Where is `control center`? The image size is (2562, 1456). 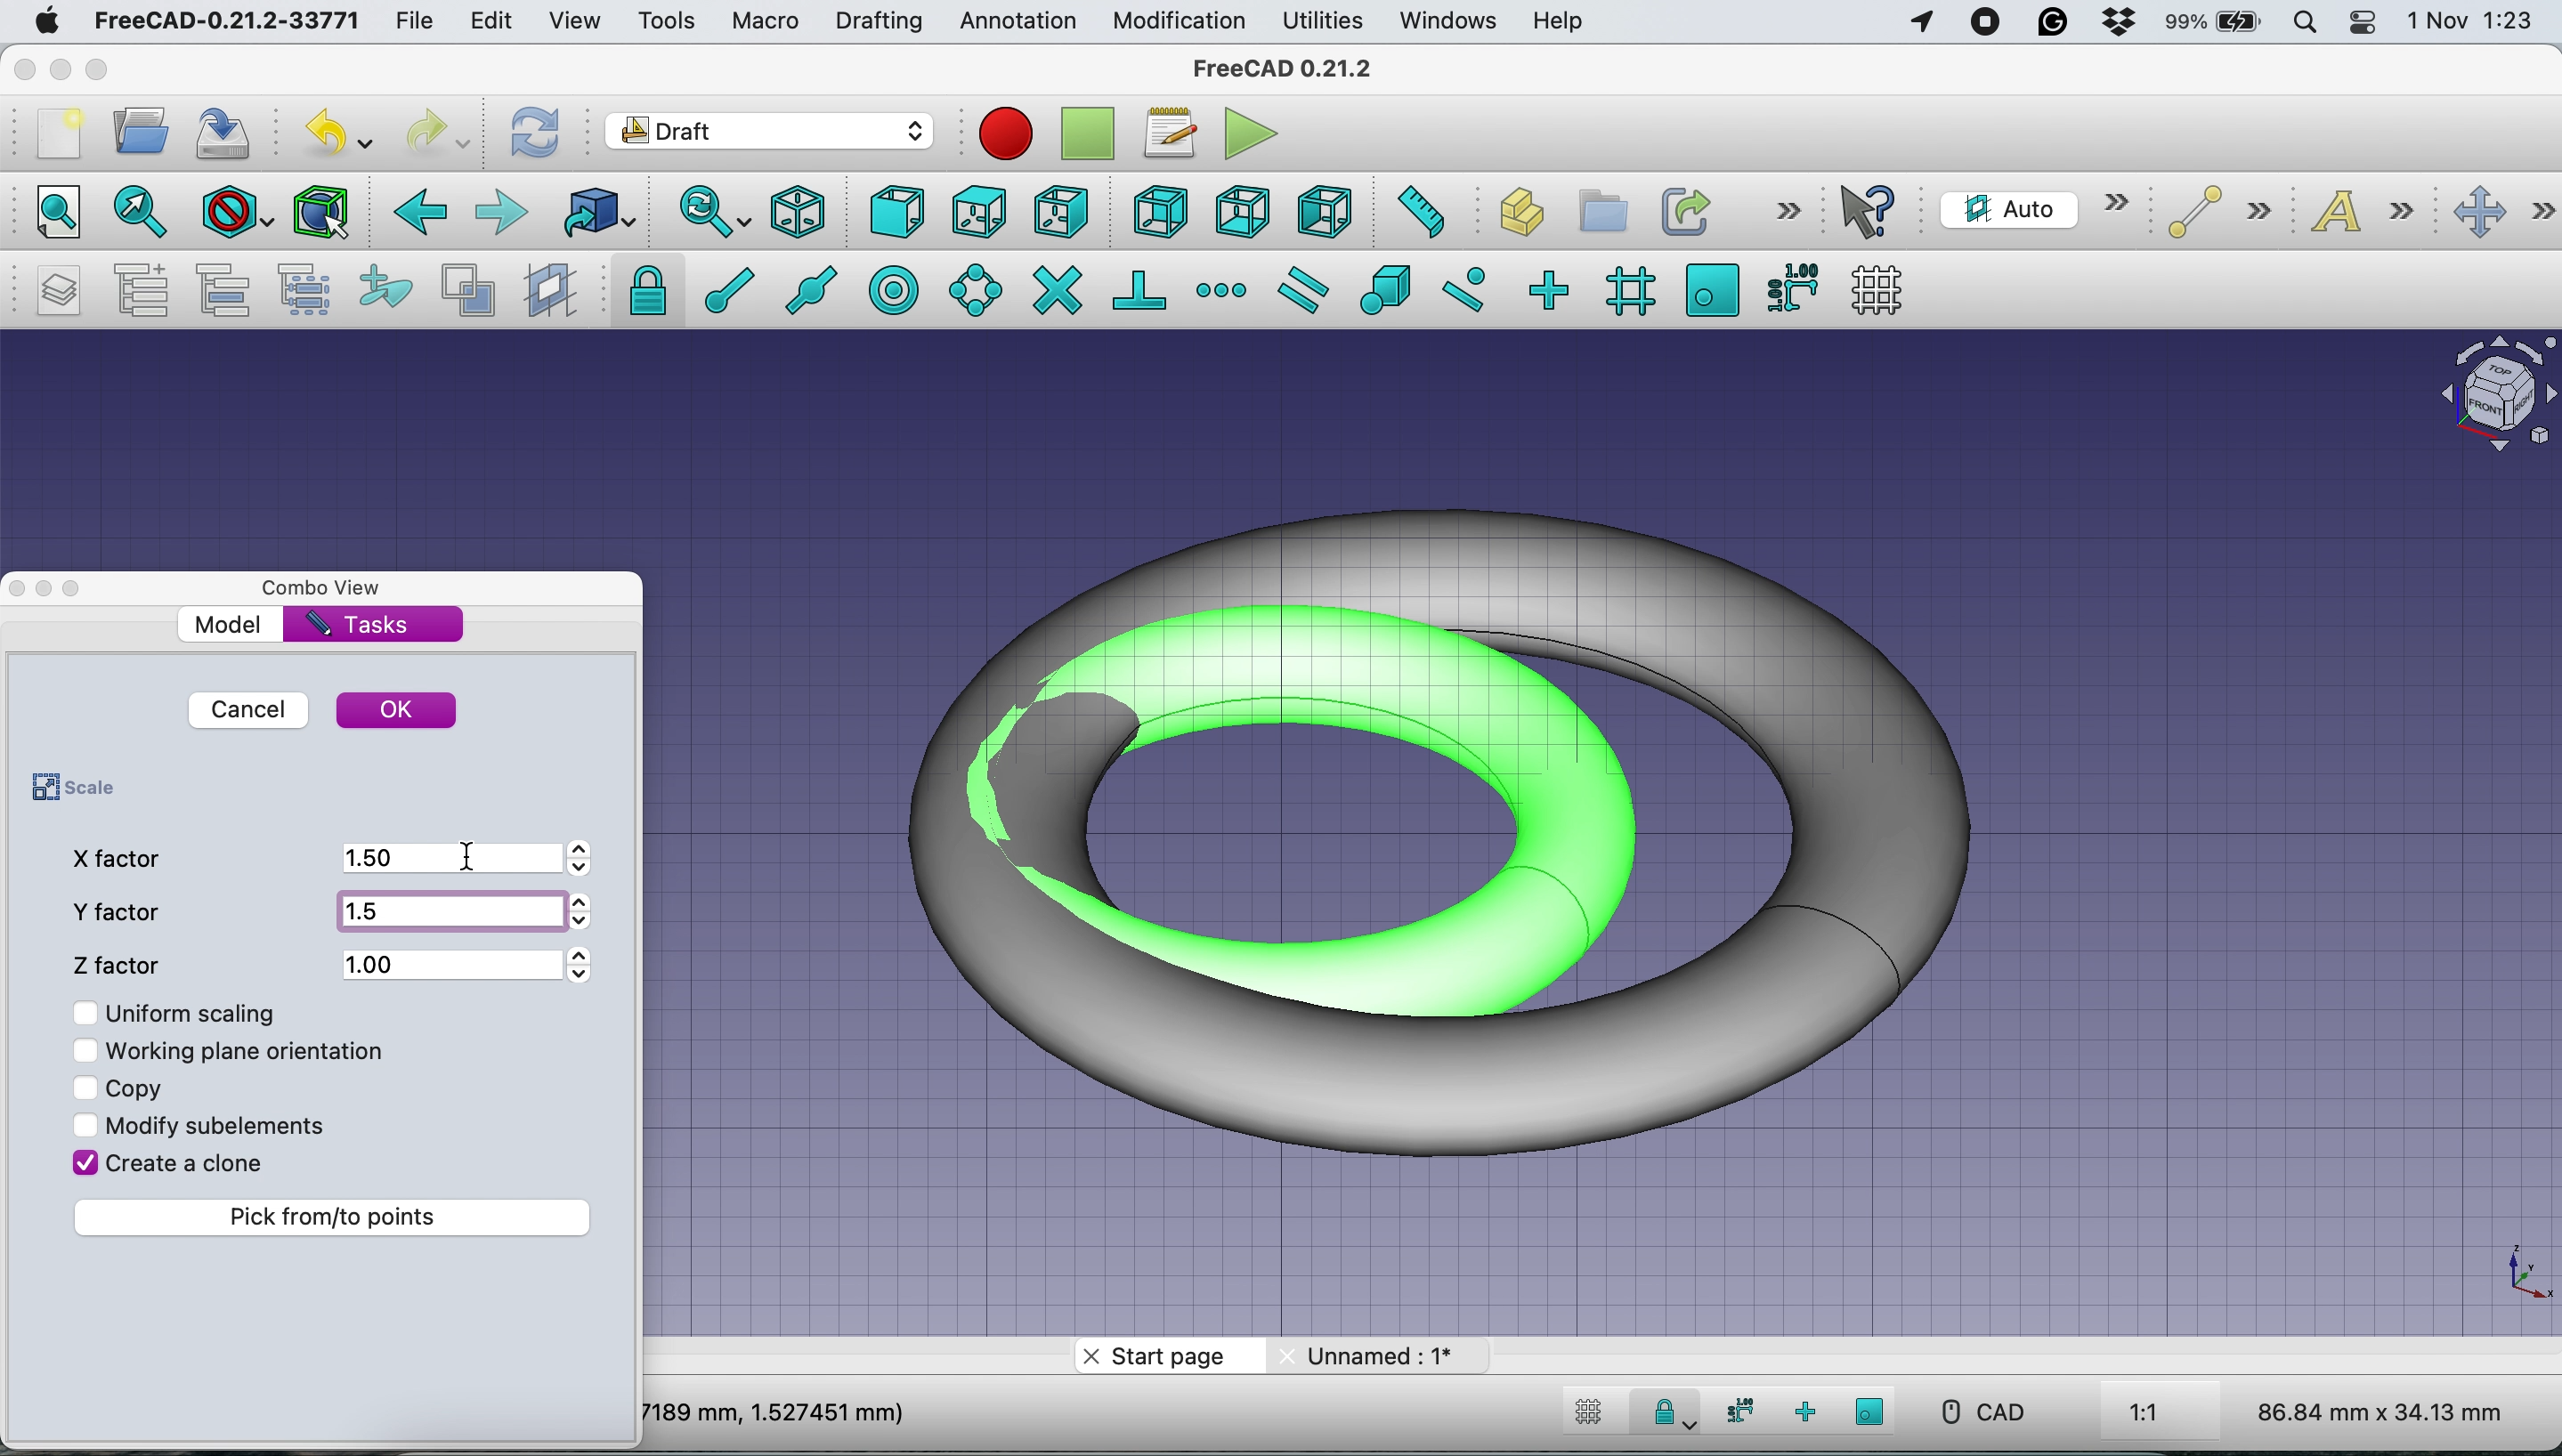
control center is located at coordinates (2362, 25).